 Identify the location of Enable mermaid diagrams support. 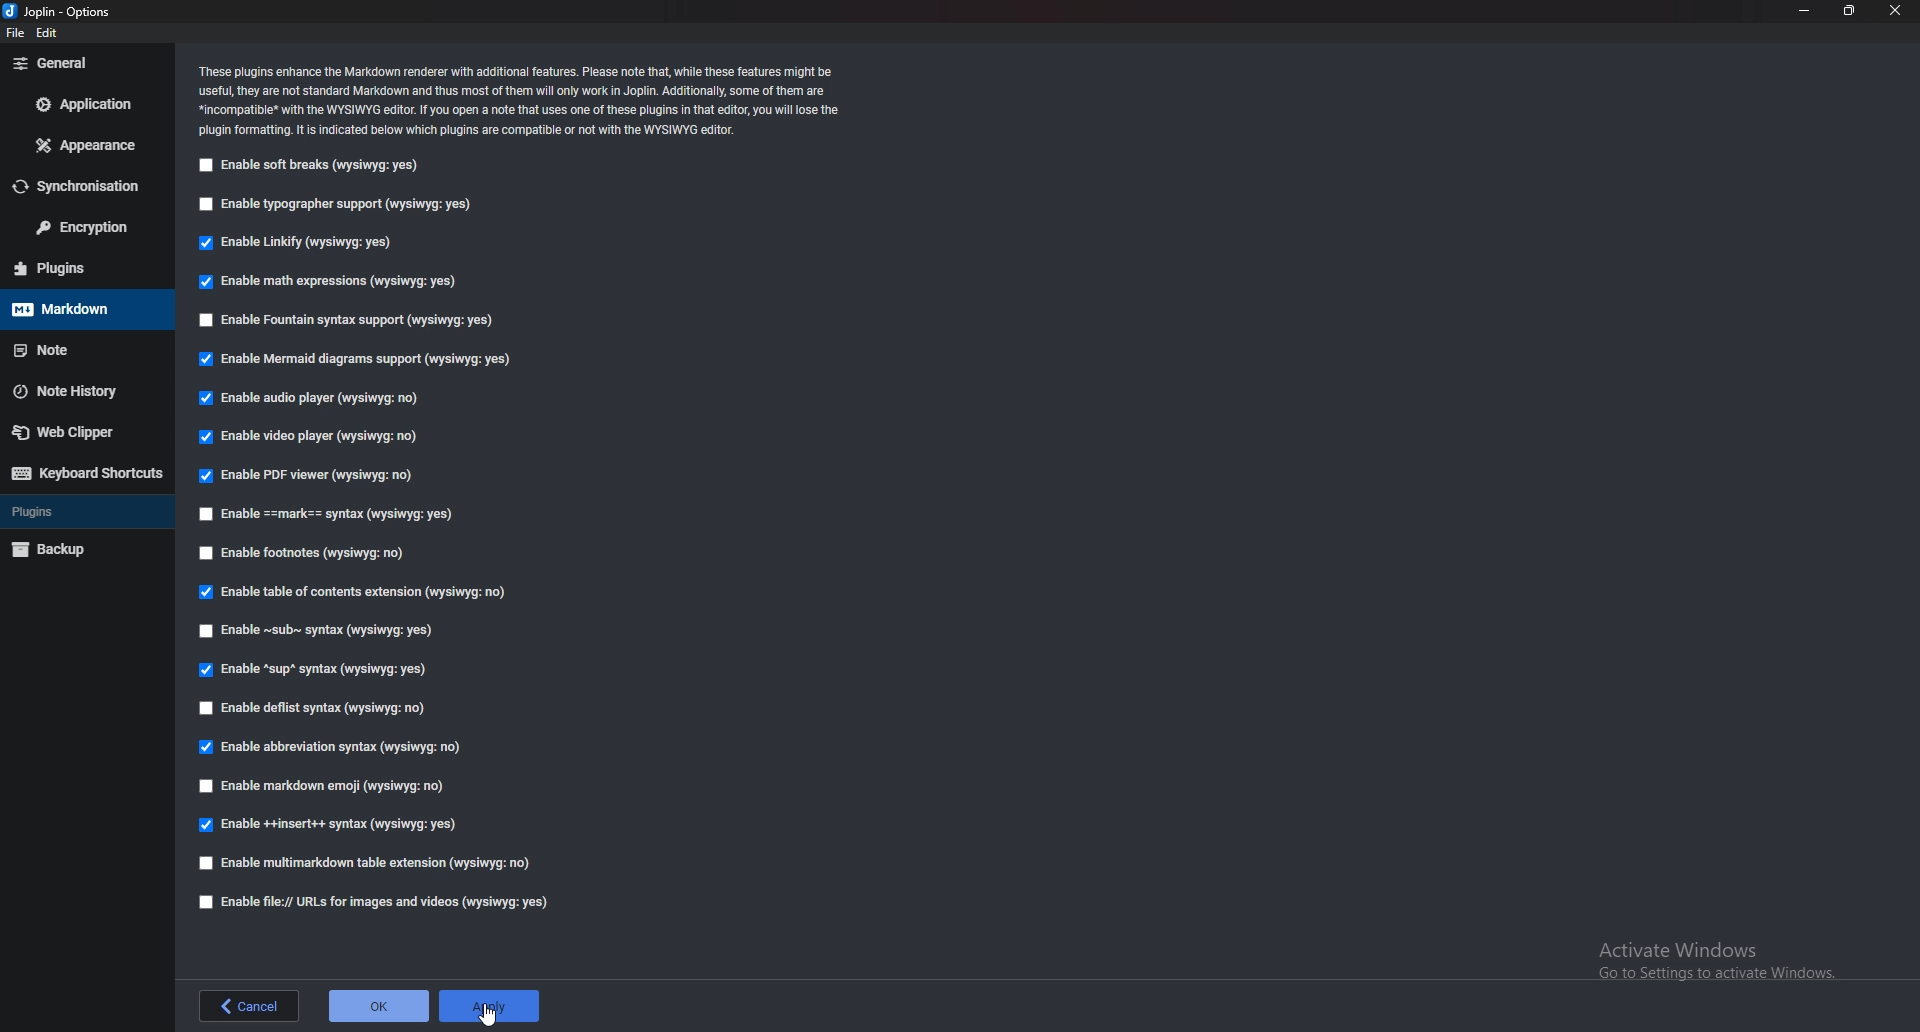
(350, 359).